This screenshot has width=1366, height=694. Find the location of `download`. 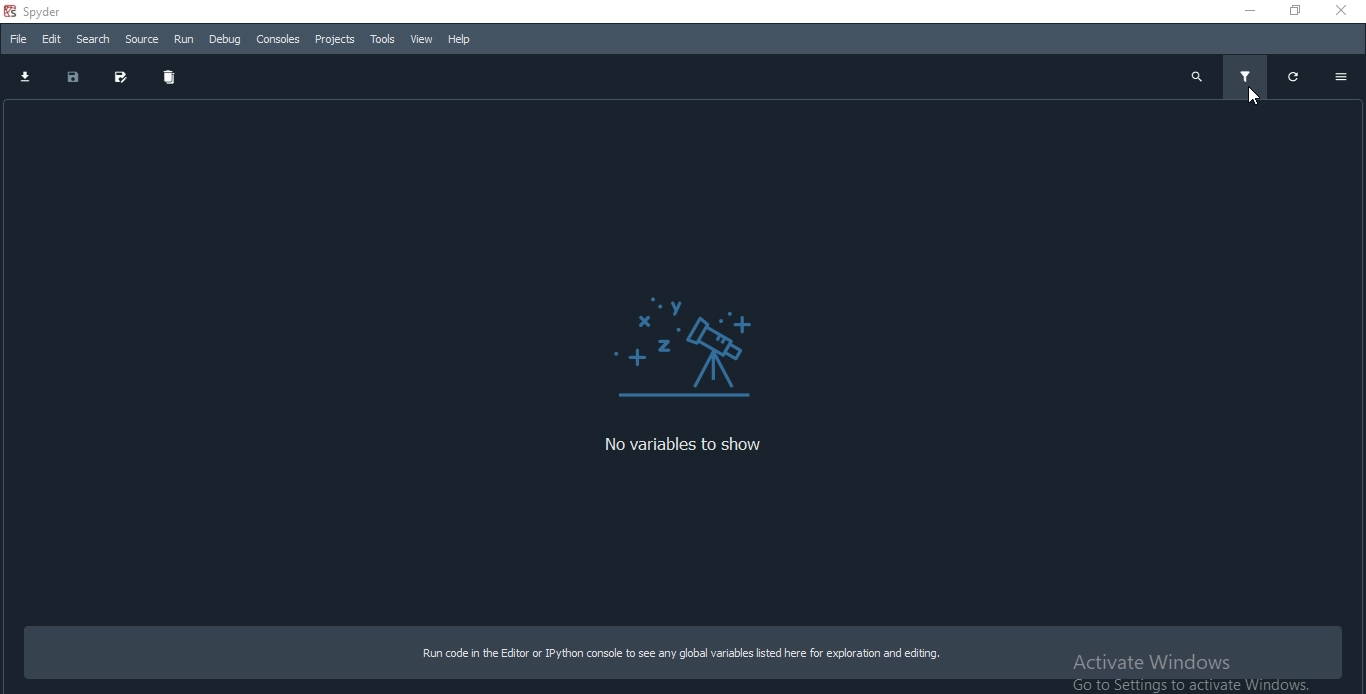

download is located at coordinates (28, 73).